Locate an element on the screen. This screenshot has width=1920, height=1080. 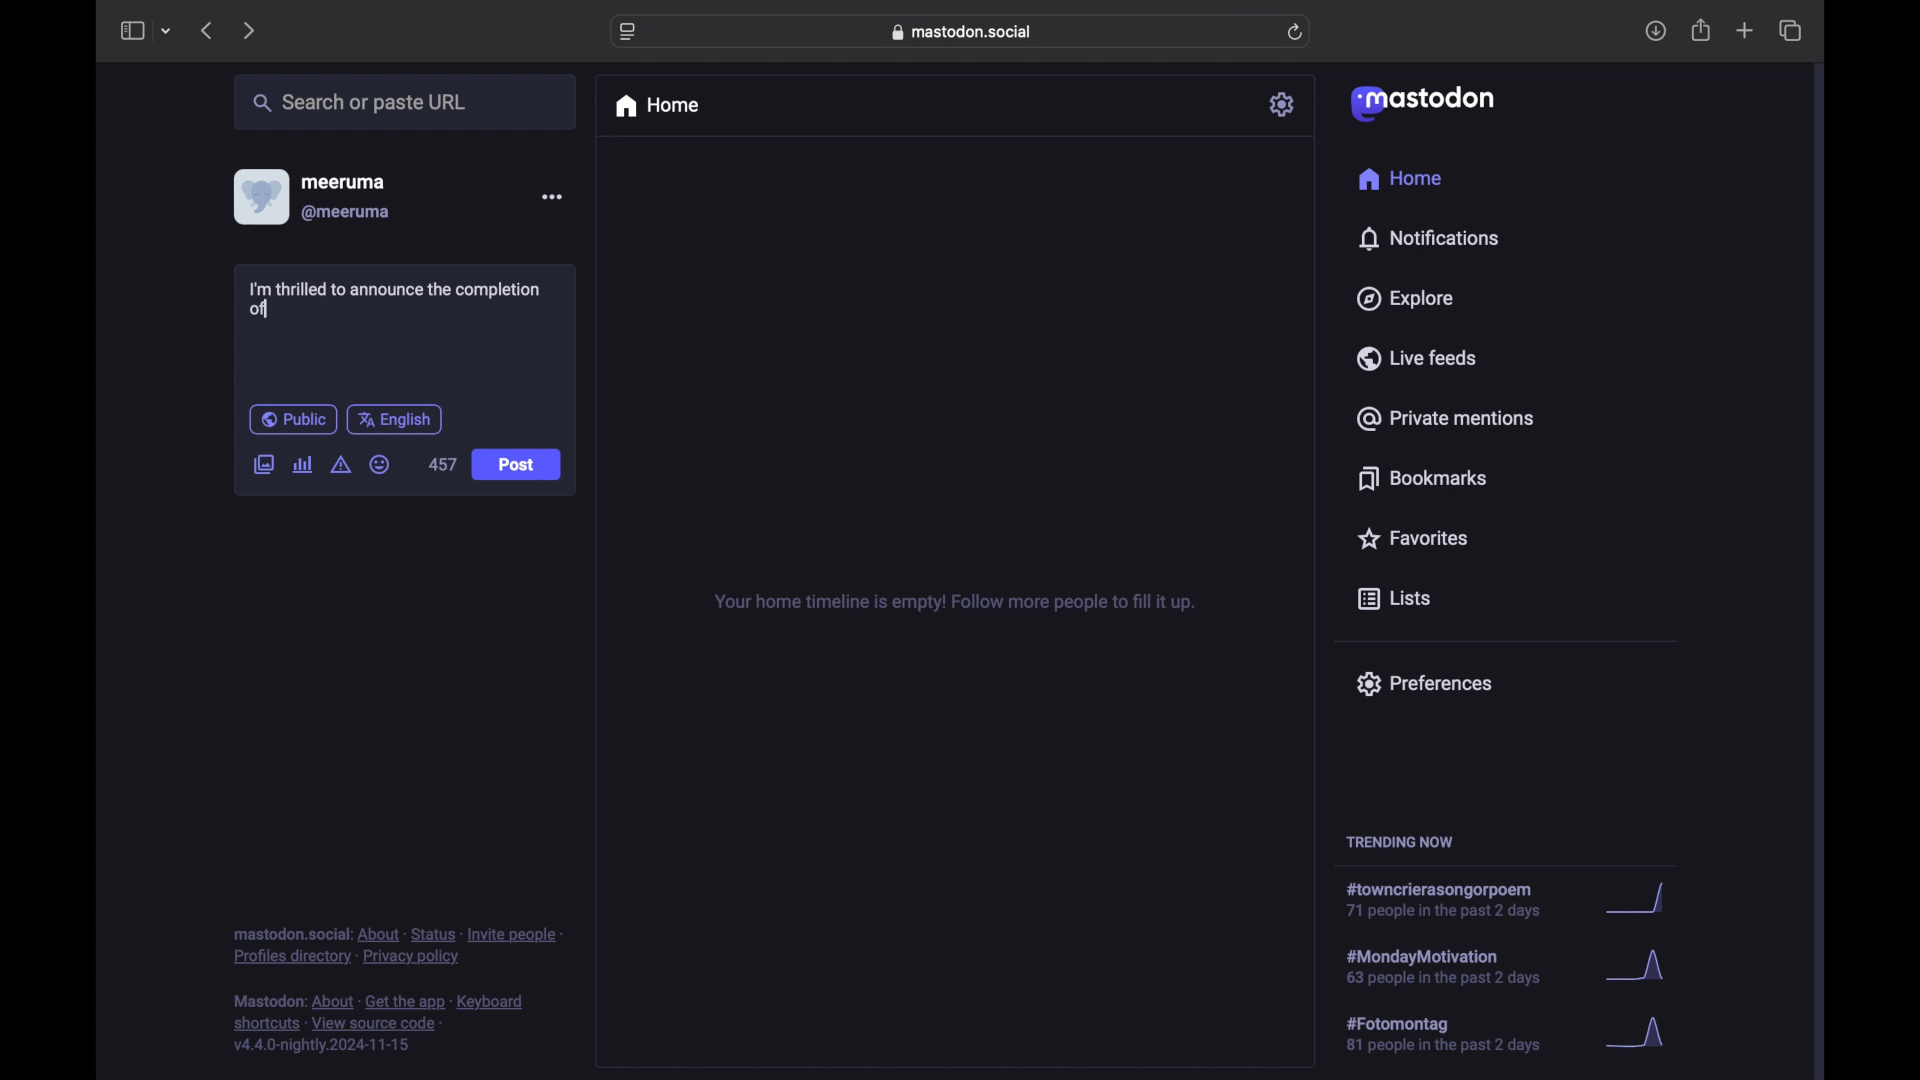
website settings is located at coordinates (628, 33).